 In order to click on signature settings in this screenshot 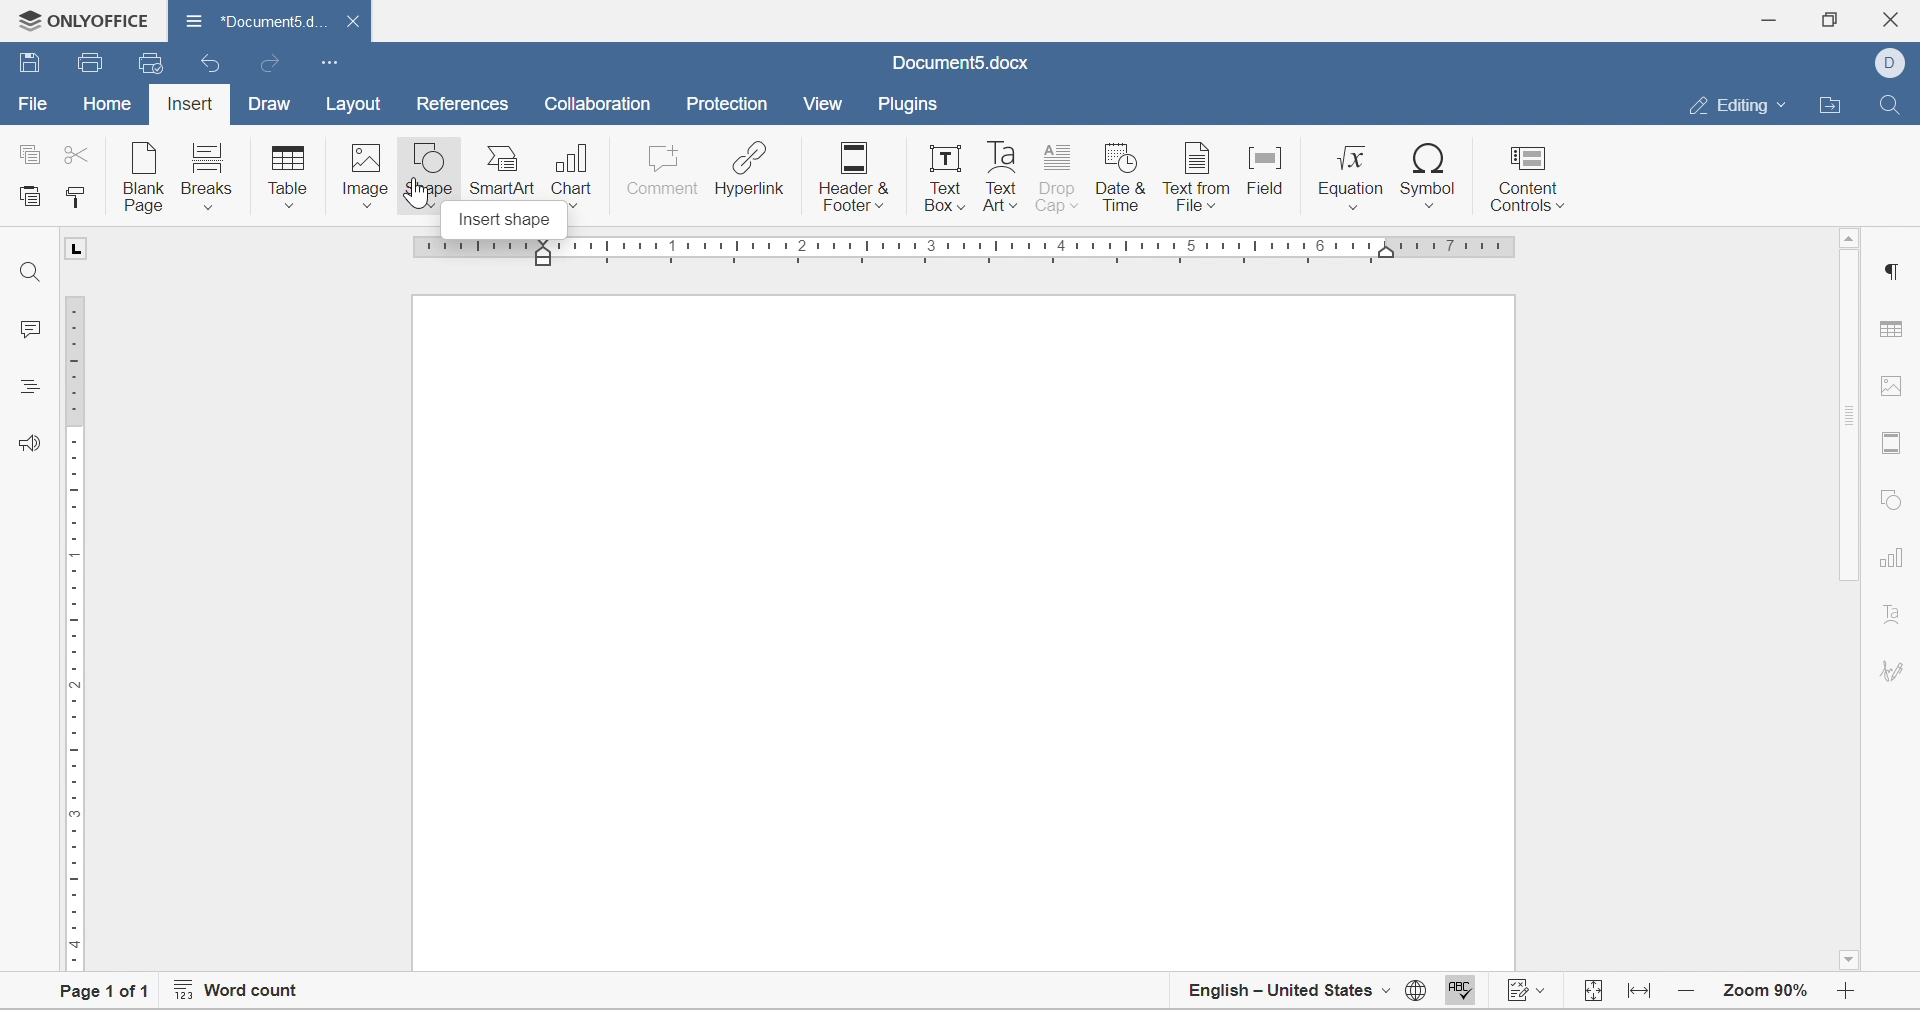, I will do `click(1894, 670)`.